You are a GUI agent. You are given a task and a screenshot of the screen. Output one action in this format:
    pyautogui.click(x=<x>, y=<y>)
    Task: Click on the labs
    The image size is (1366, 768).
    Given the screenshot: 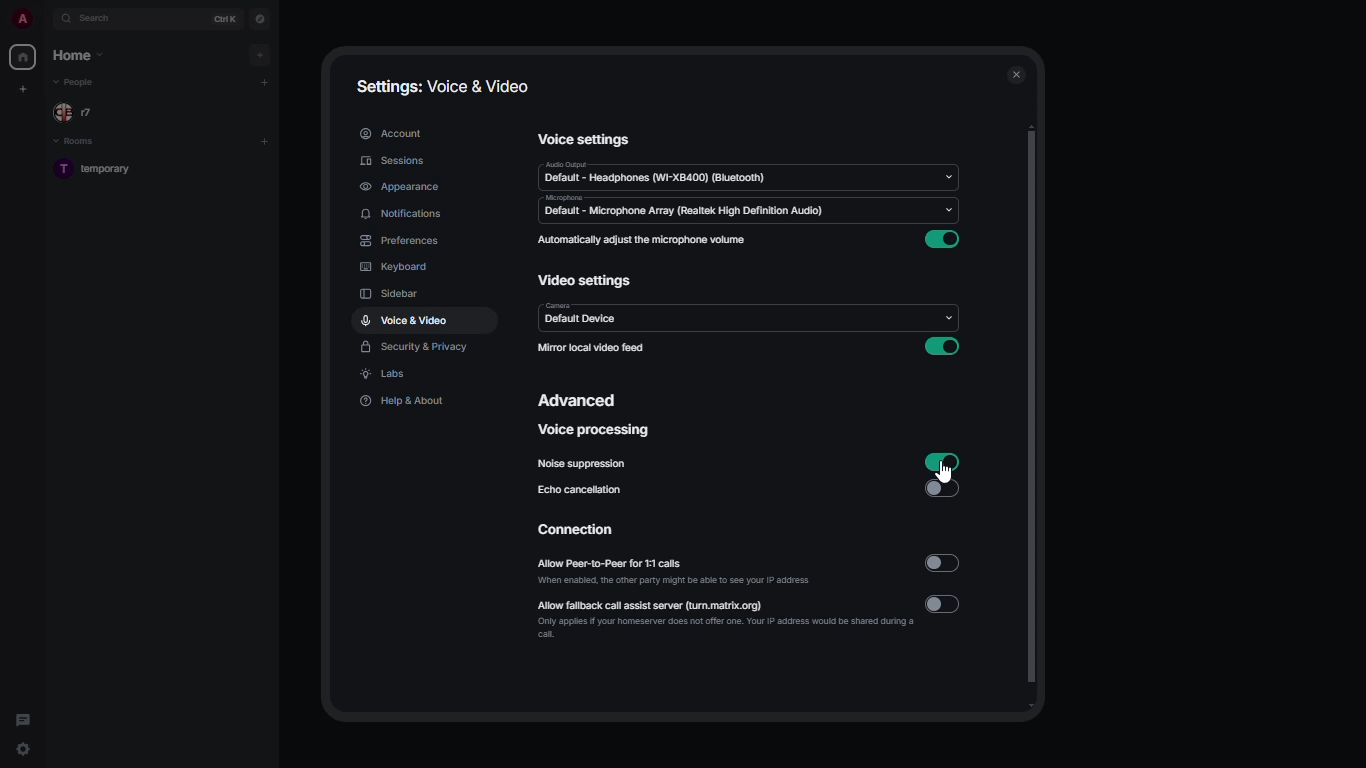 What is the action you would take?
    pyautogui.click(x=390, y=376)
    